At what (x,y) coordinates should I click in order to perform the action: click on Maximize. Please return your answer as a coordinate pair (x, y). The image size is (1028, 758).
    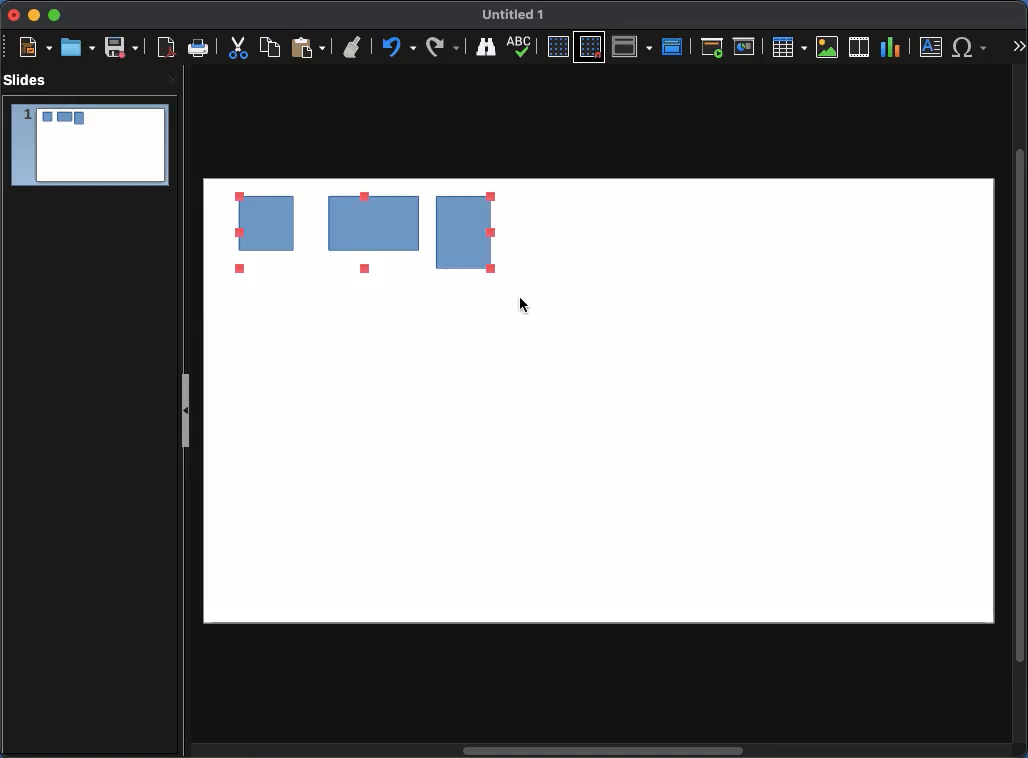
    Looking at the image, I should click on (56, 15).